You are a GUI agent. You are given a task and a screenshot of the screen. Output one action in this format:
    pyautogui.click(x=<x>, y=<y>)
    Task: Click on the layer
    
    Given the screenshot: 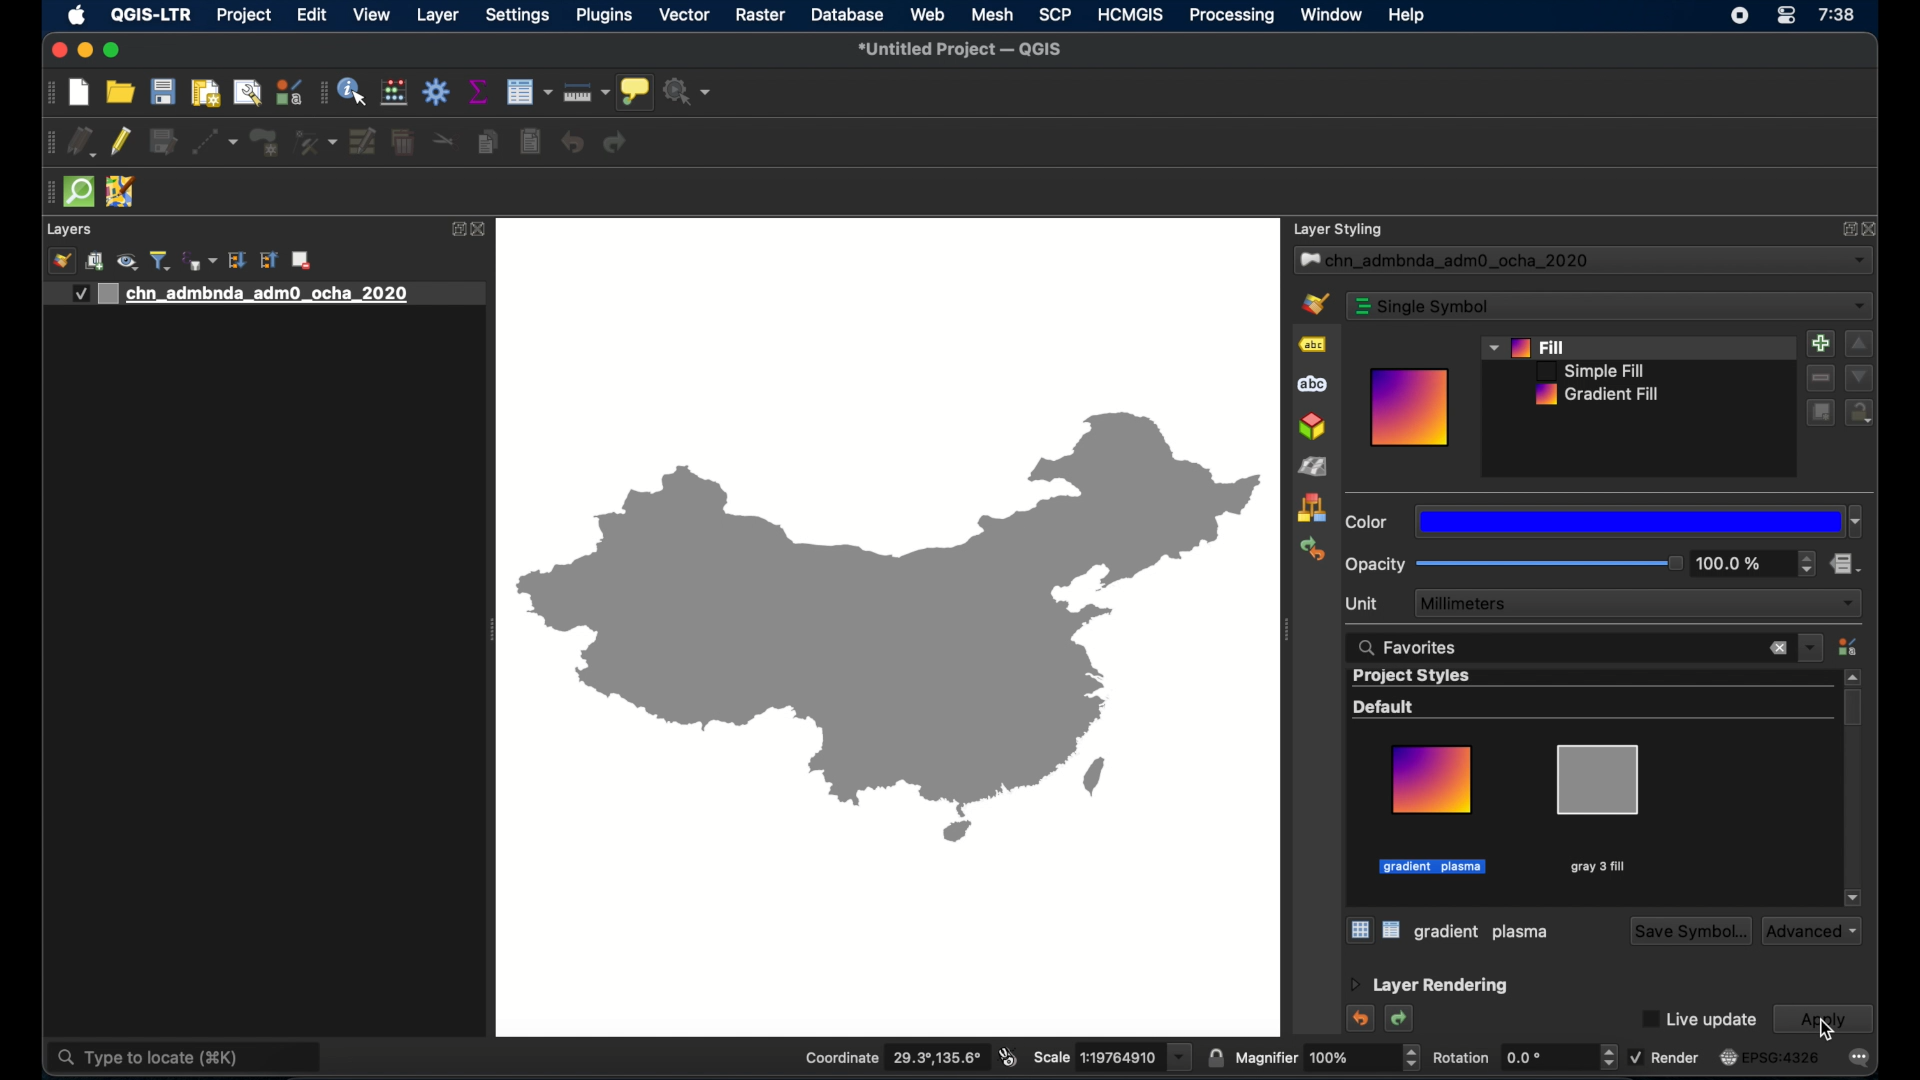 What is the action you would take?
    pyautogui.click(x=438, y=16)
    